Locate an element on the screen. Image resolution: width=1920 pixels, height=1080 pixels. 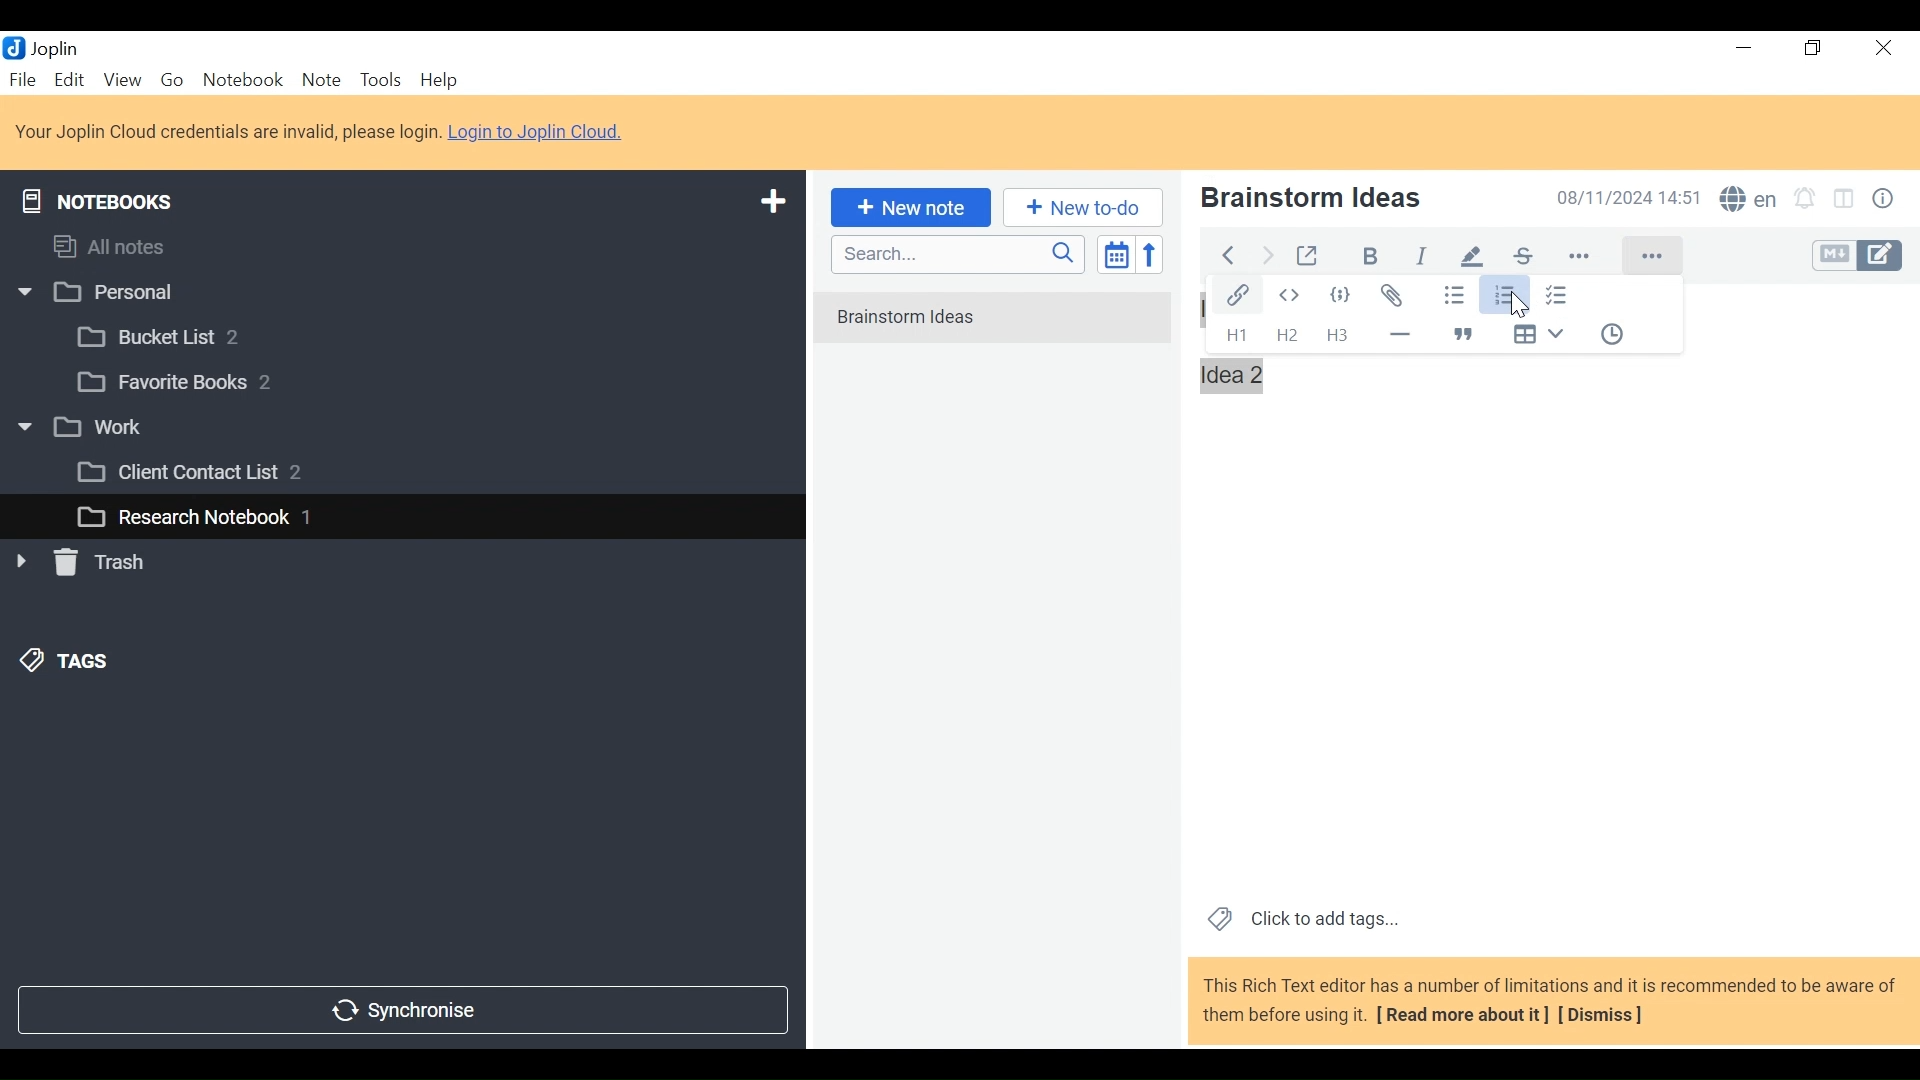
Code Block is located at coordinates (1339, 297).